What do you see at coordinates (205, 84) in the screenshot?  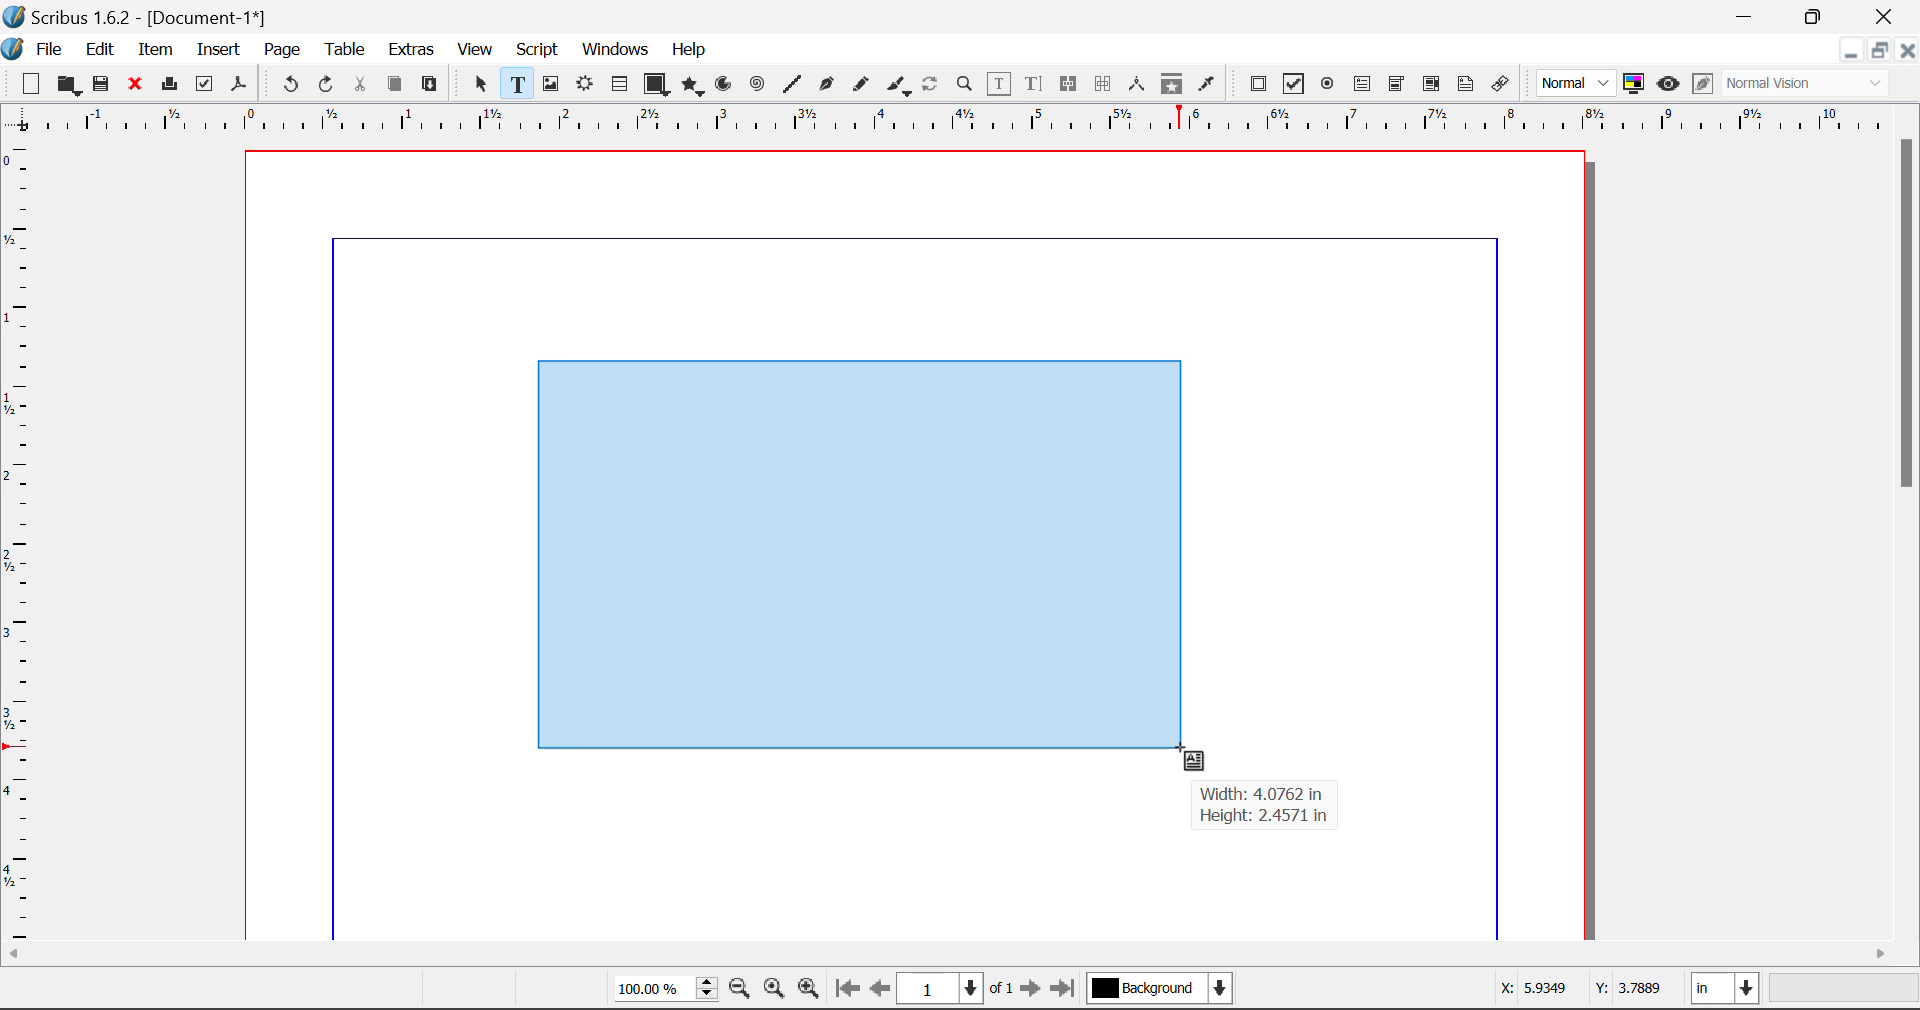 I see `Pre-flight Verifier` at bounding box center [205, 84].